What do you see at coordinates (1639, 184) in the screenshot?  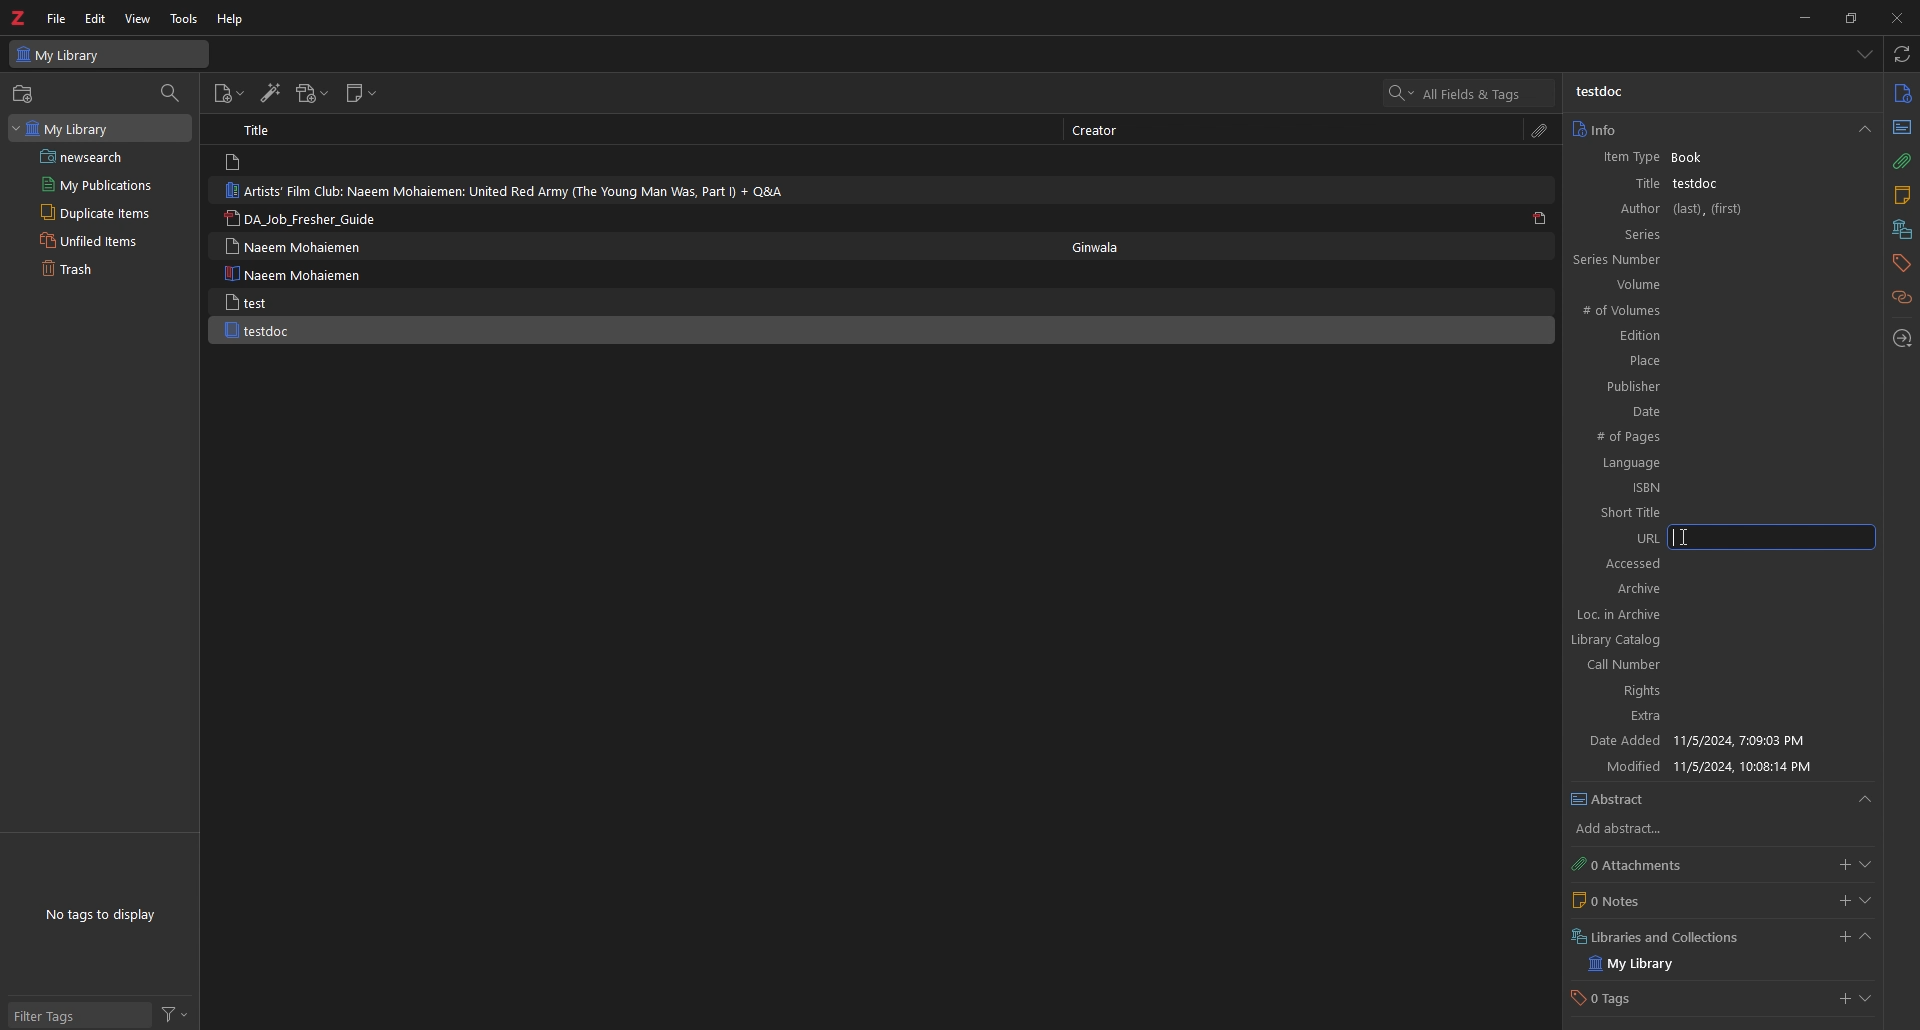 I see `title` at bounding box center [1639, 184].